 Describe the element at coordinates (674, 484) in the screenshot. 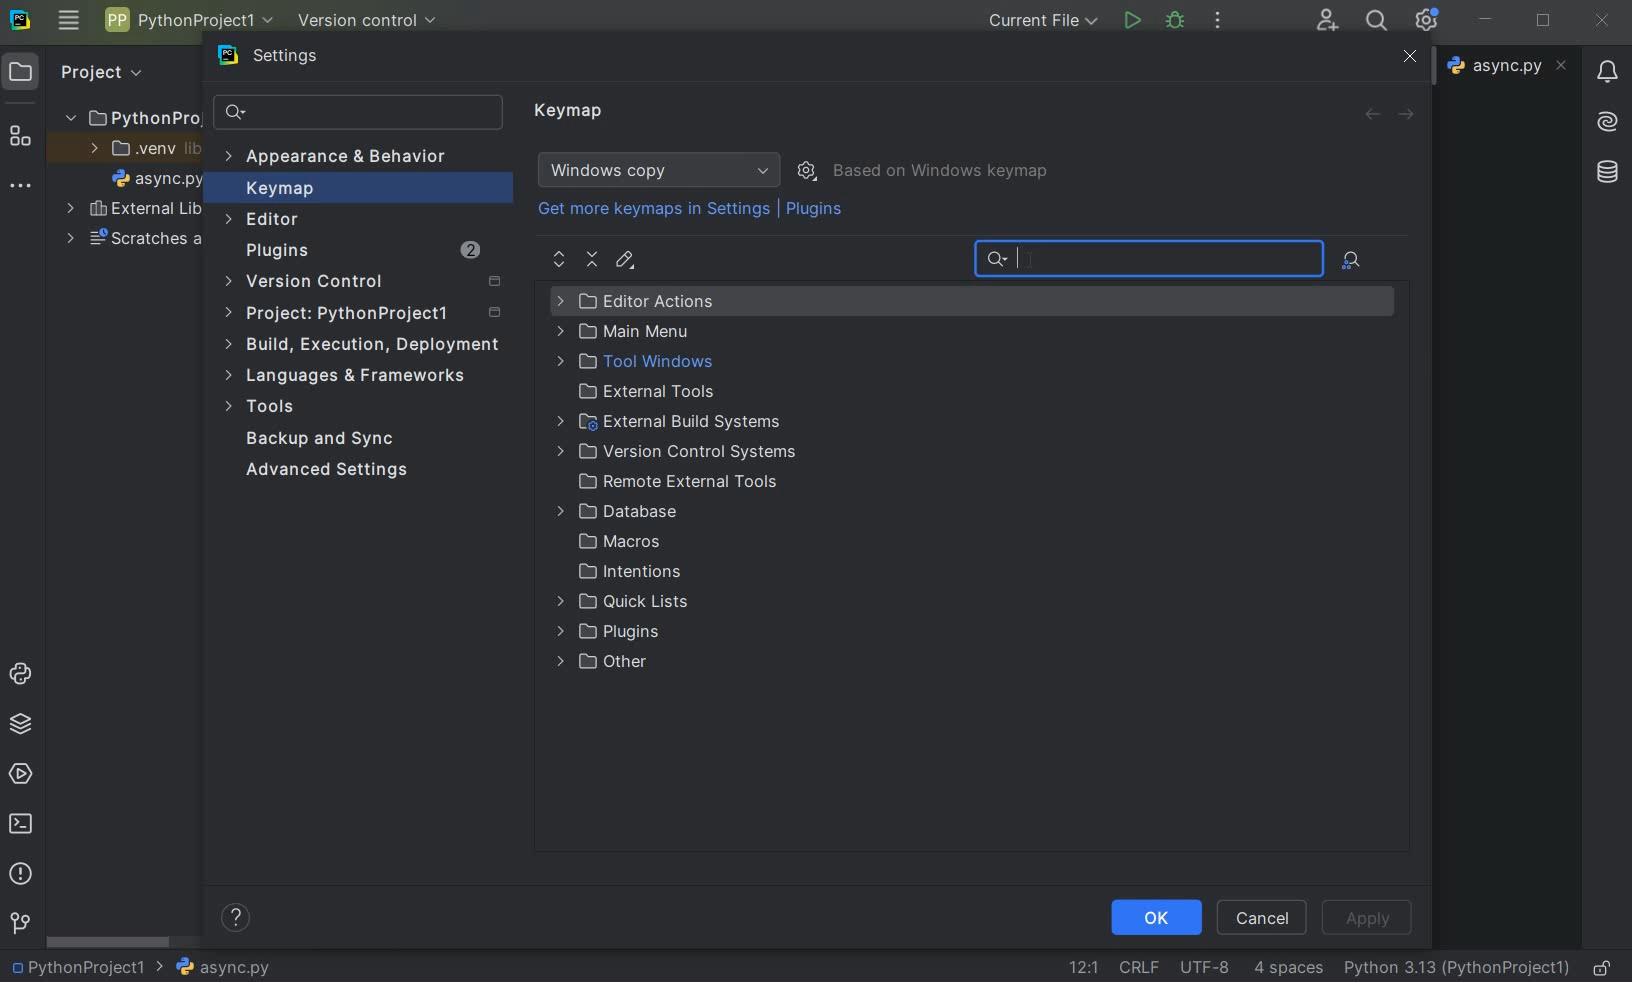

I see `remote external tools` at that location.